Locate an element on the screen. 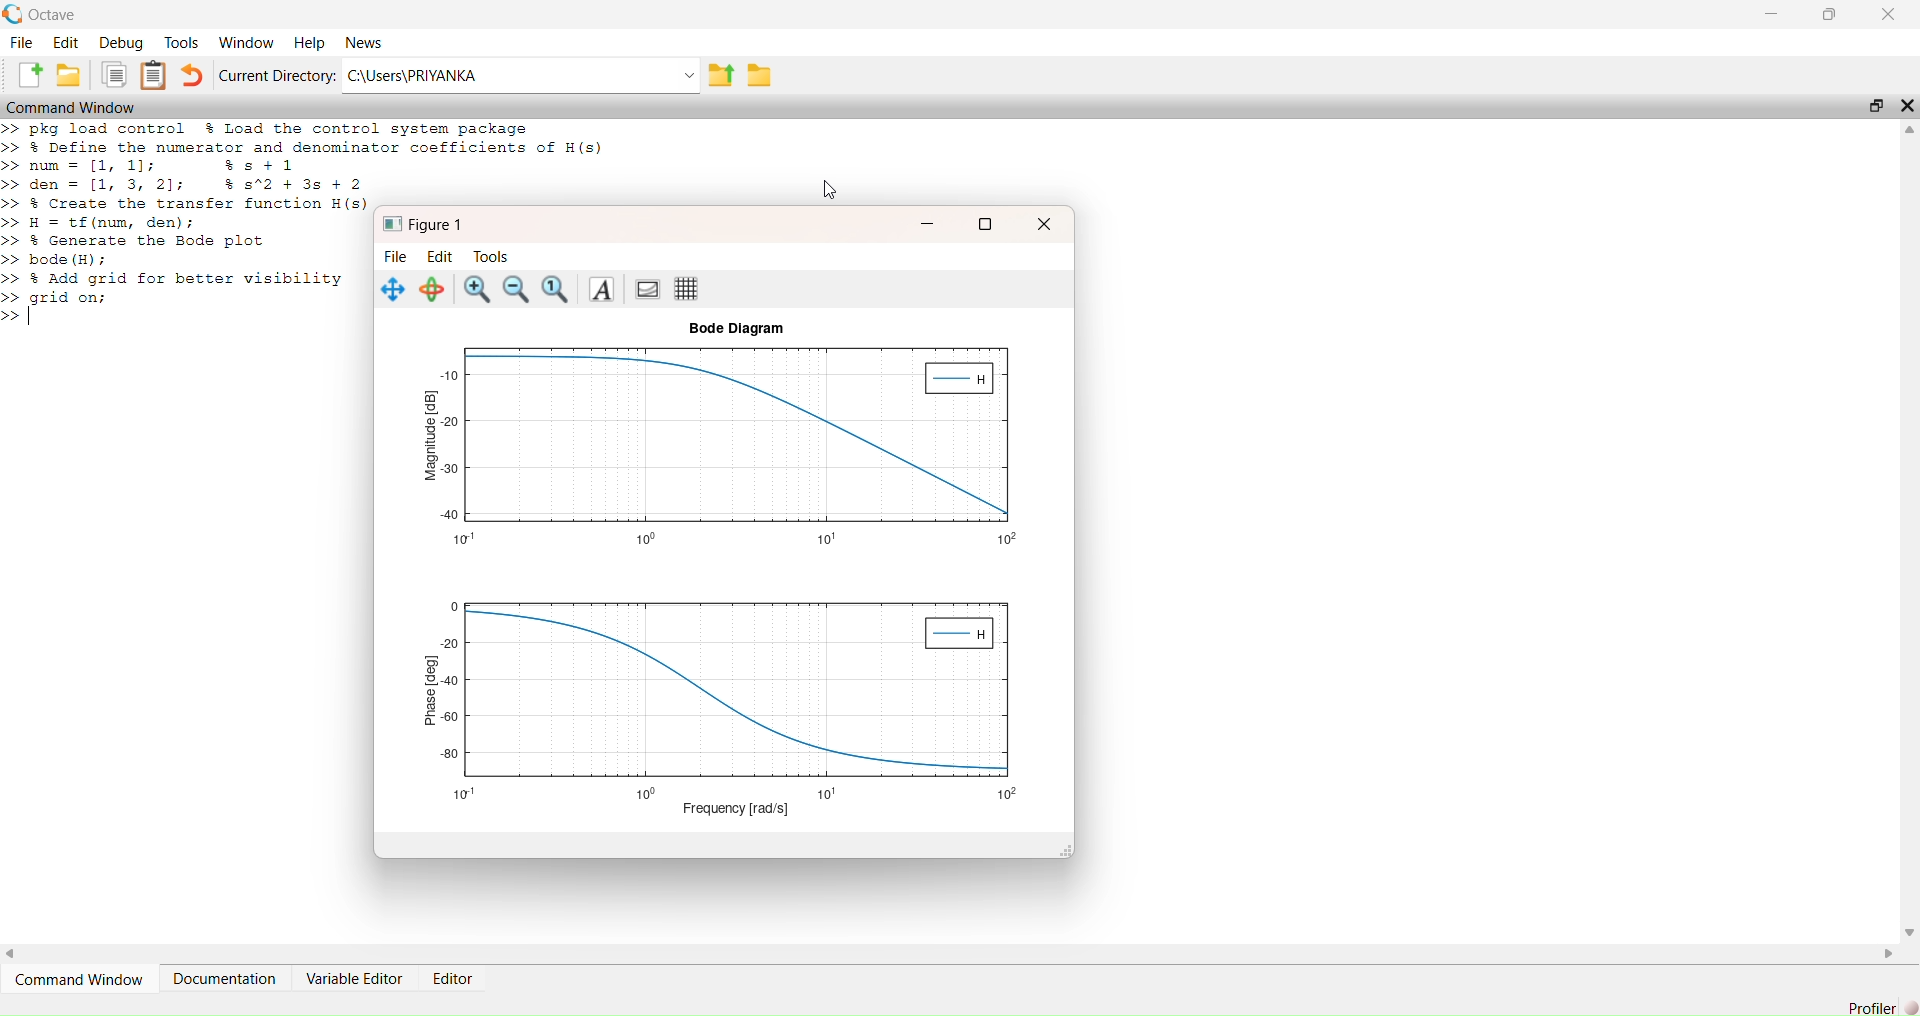  Documentation is located at coordinates (222, 978).